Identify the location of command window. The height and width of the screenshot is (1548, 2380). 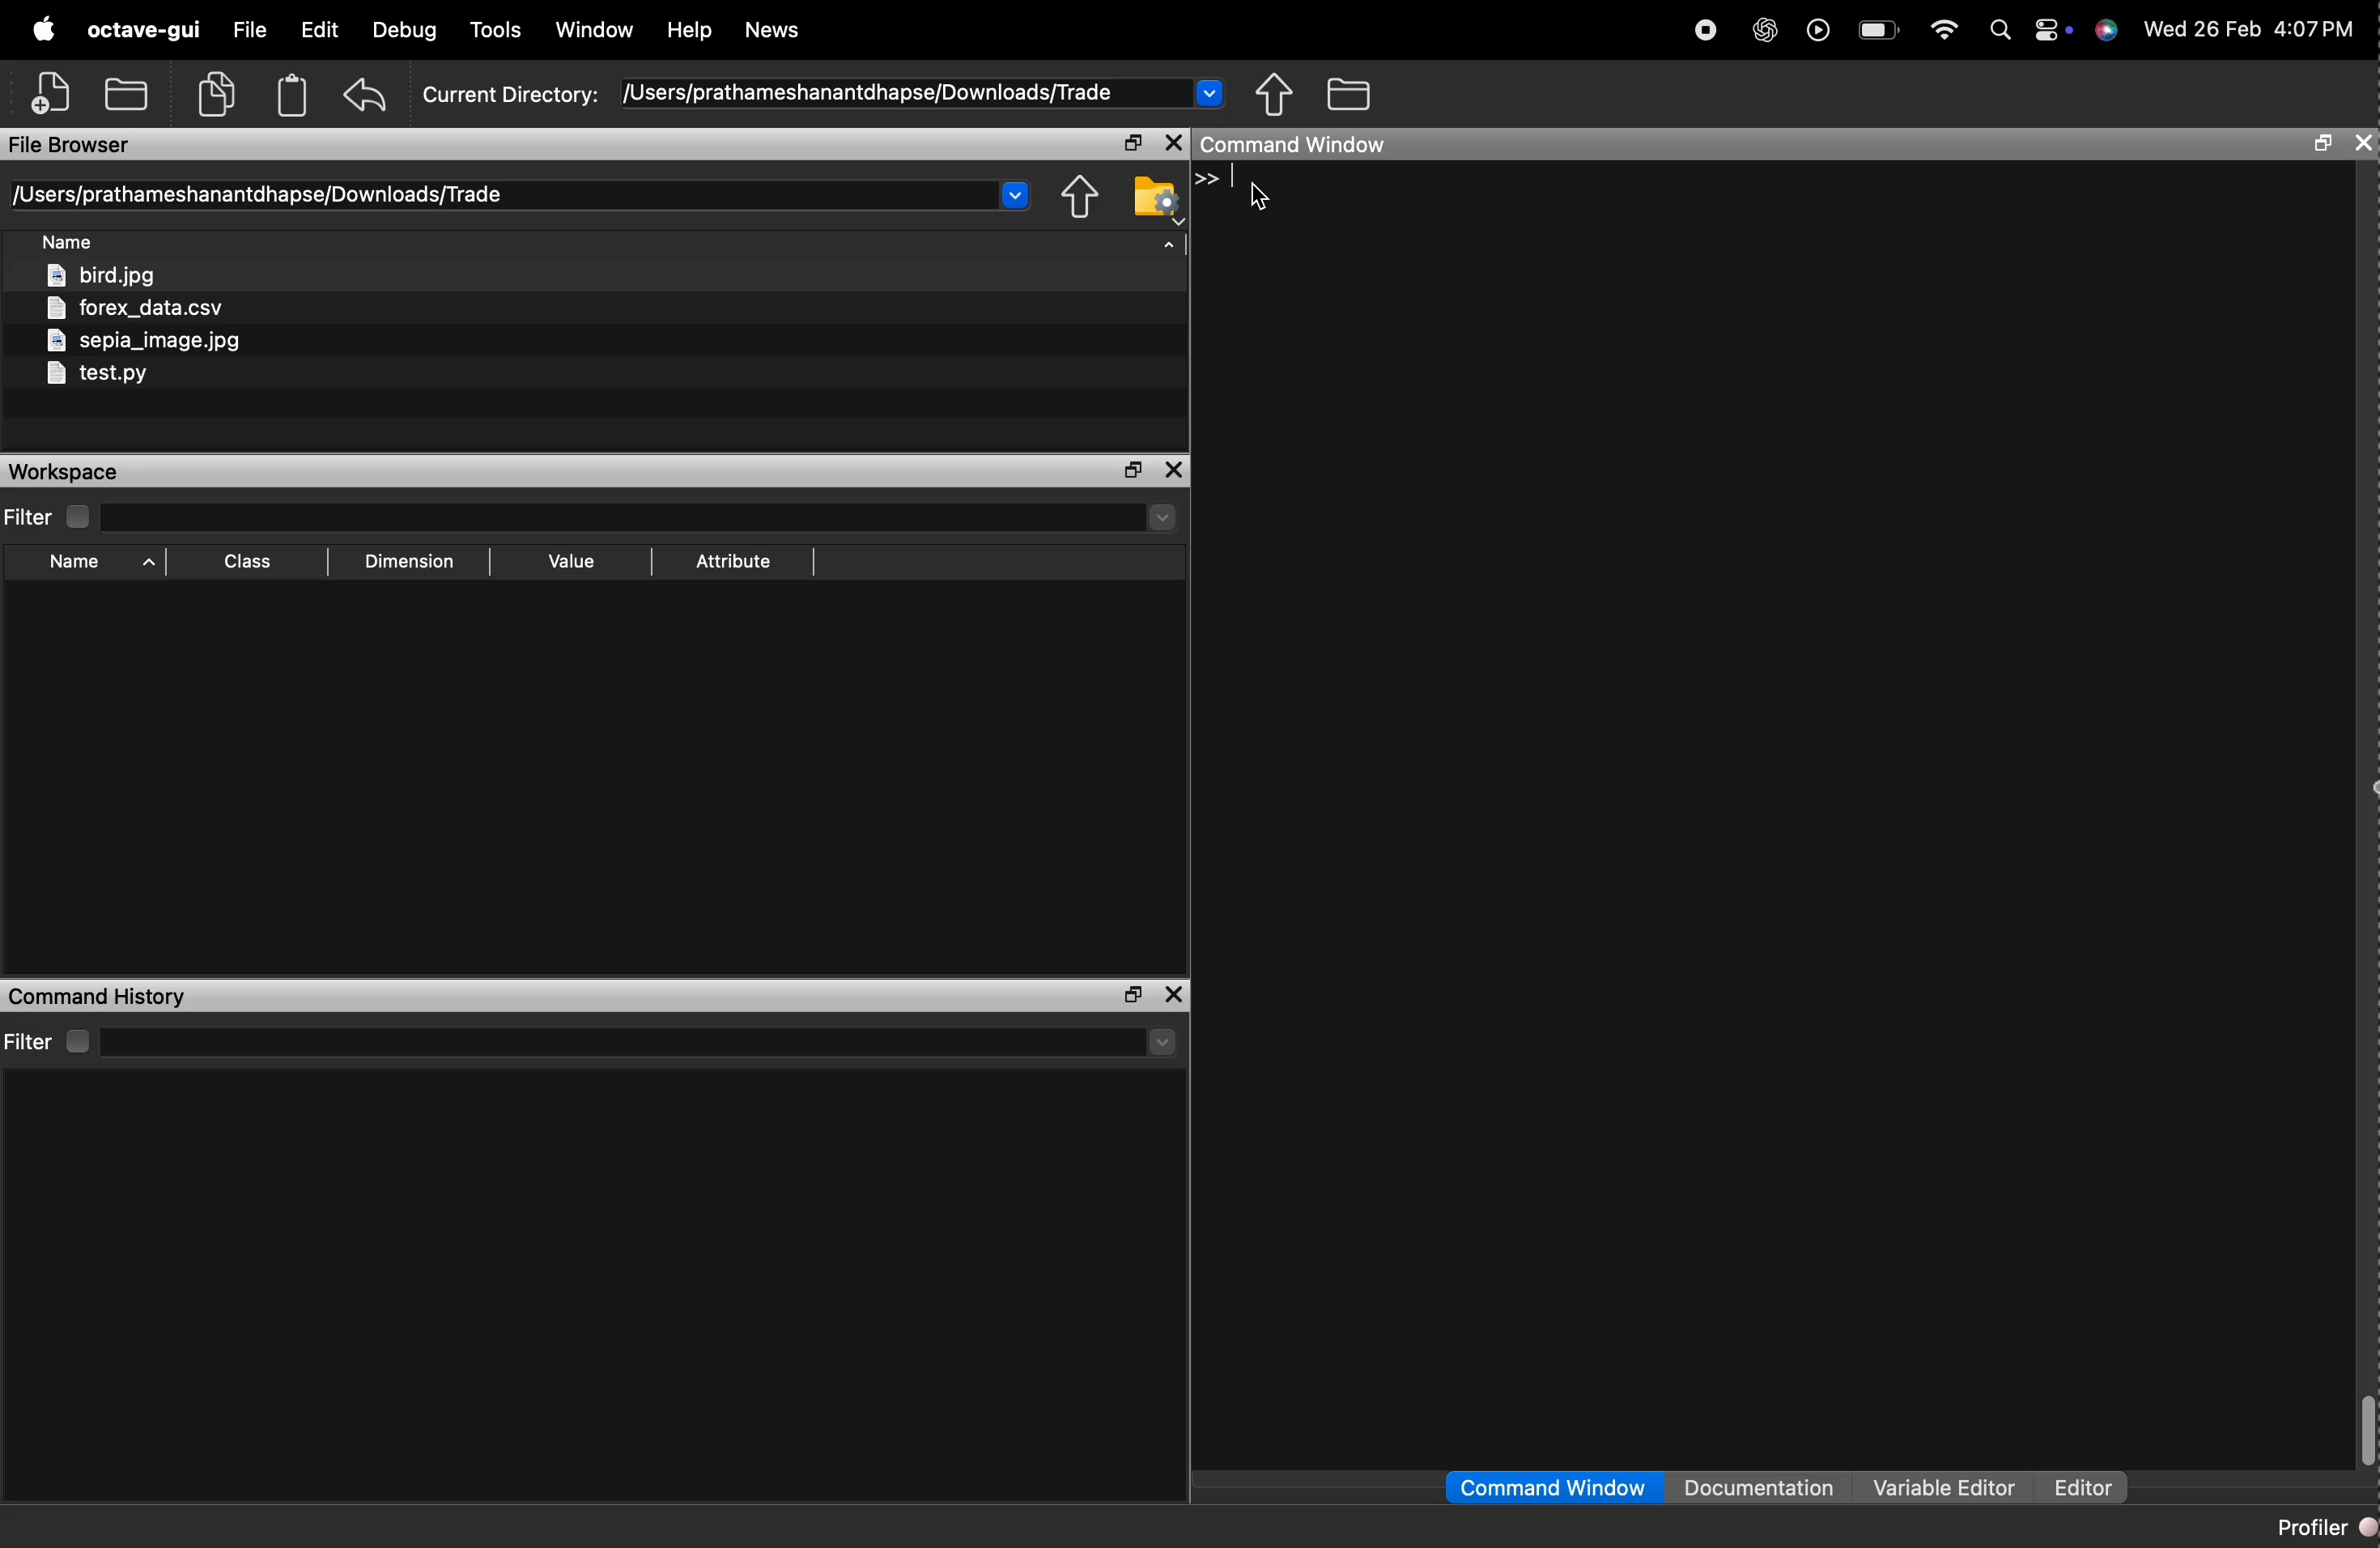
(1552, 1486).